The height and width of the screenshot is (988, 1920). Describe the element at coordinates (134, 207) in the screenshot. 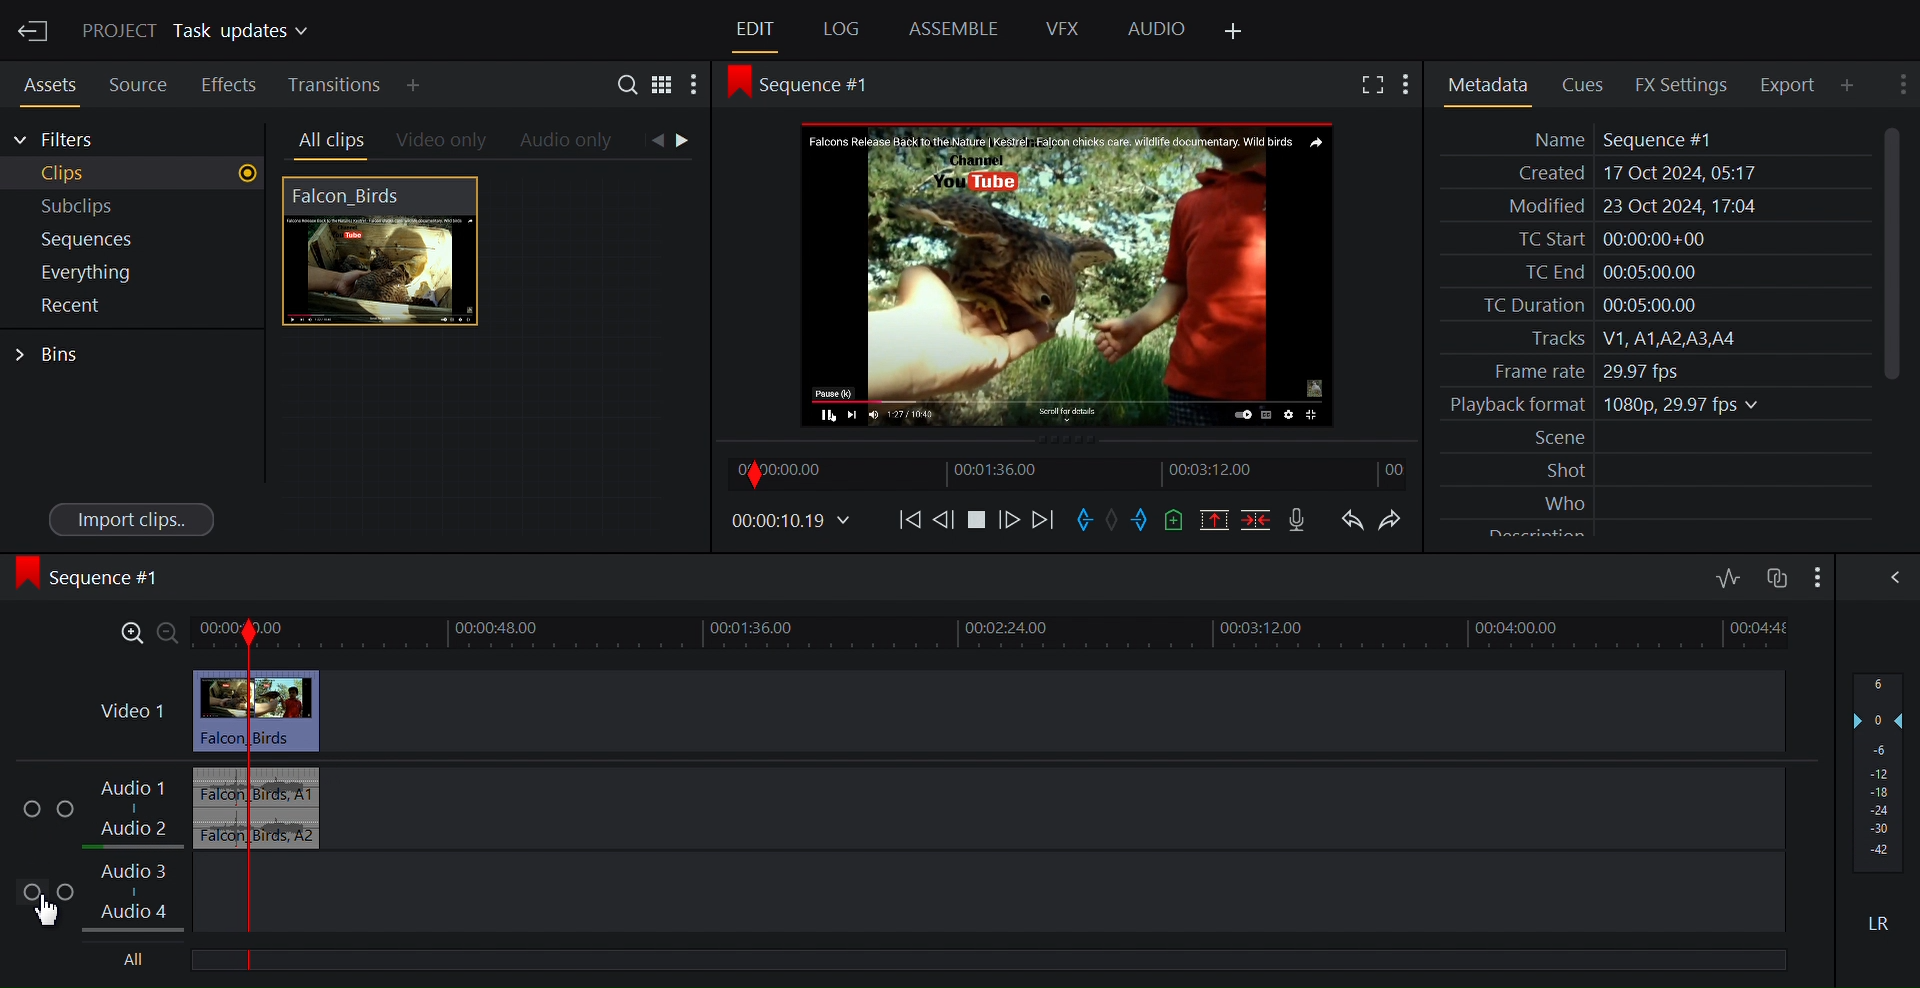

I see `Subclips` at that location.